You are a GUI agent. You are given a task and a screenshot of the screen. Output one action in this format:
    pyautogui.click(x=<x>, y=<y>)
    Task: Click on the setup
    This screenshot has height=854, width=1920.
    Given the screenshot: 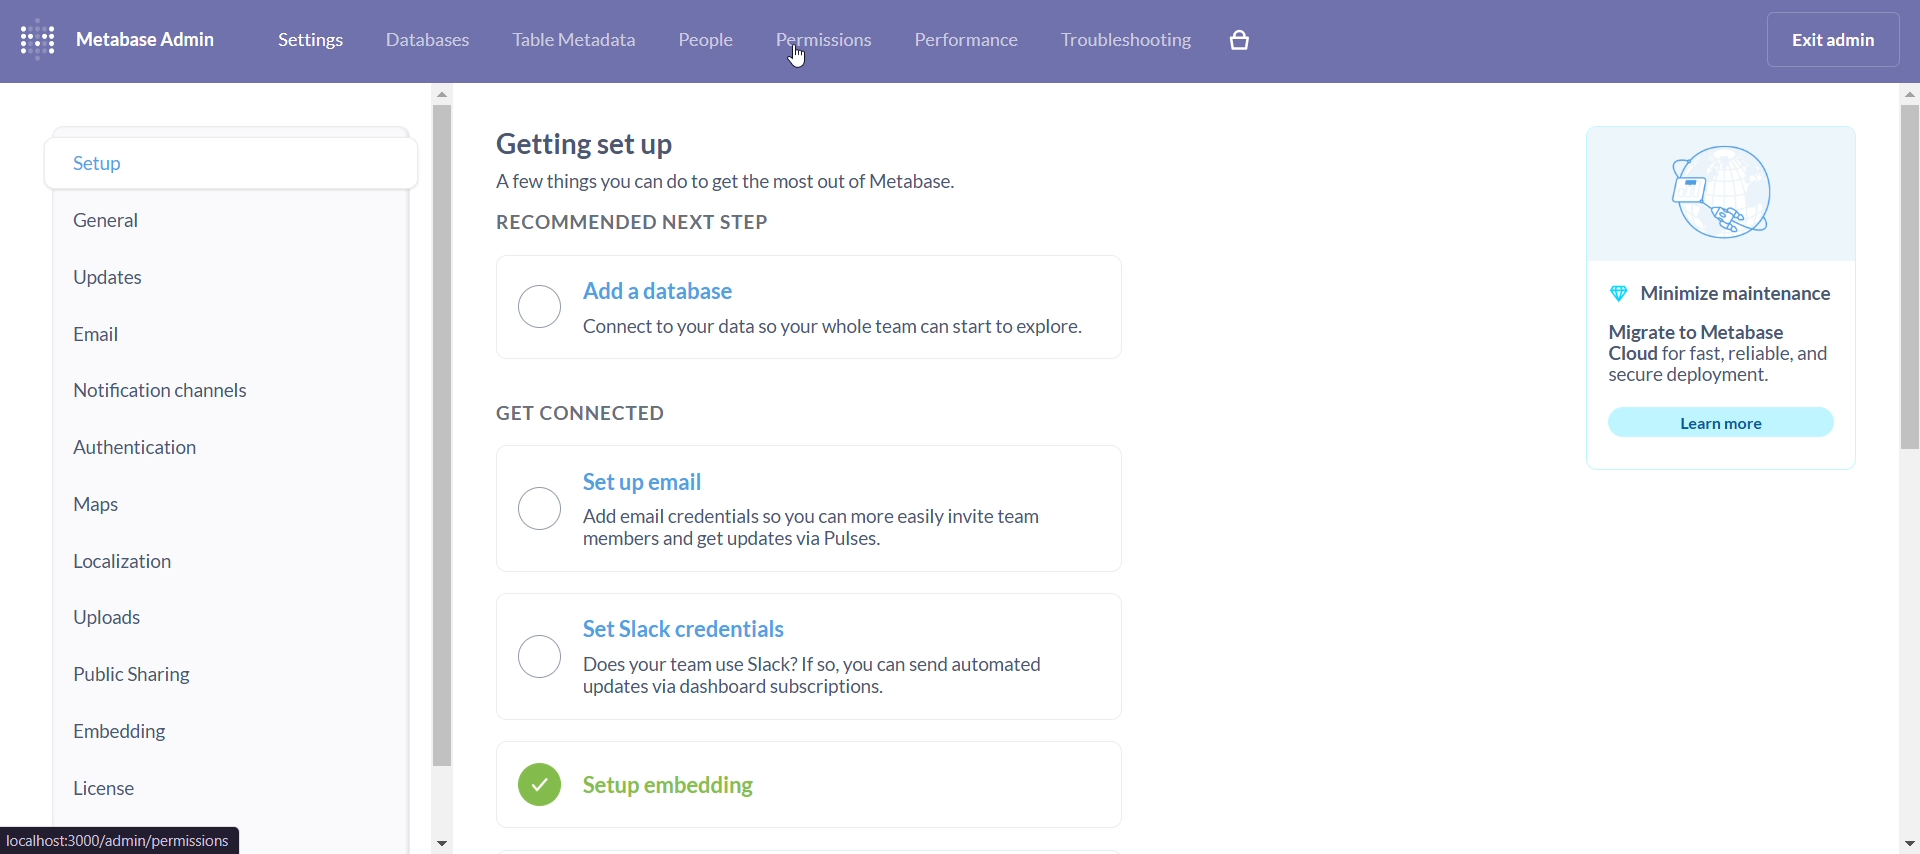 What is the action you would take?
    pyautogui.click(x=232, y=164)
    